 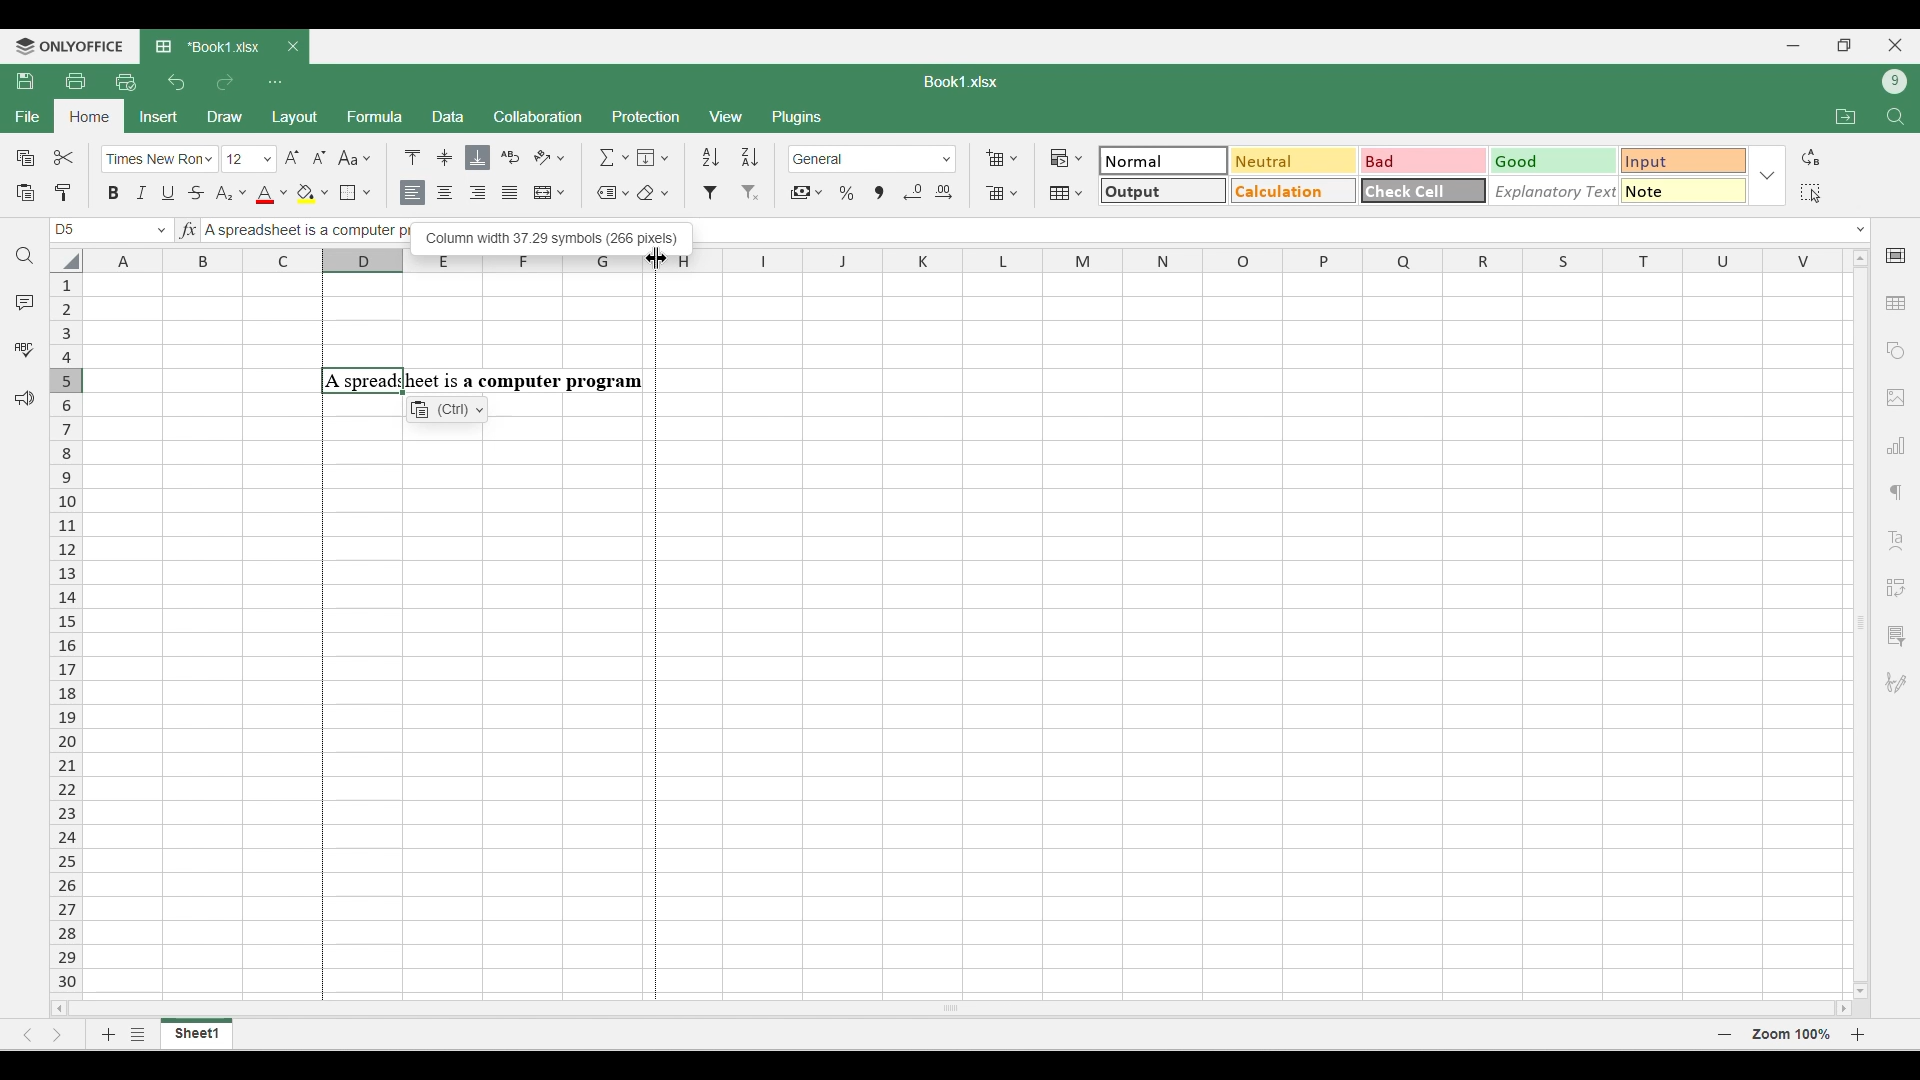 I want to click on Close tab, so click(x=293, y=47).